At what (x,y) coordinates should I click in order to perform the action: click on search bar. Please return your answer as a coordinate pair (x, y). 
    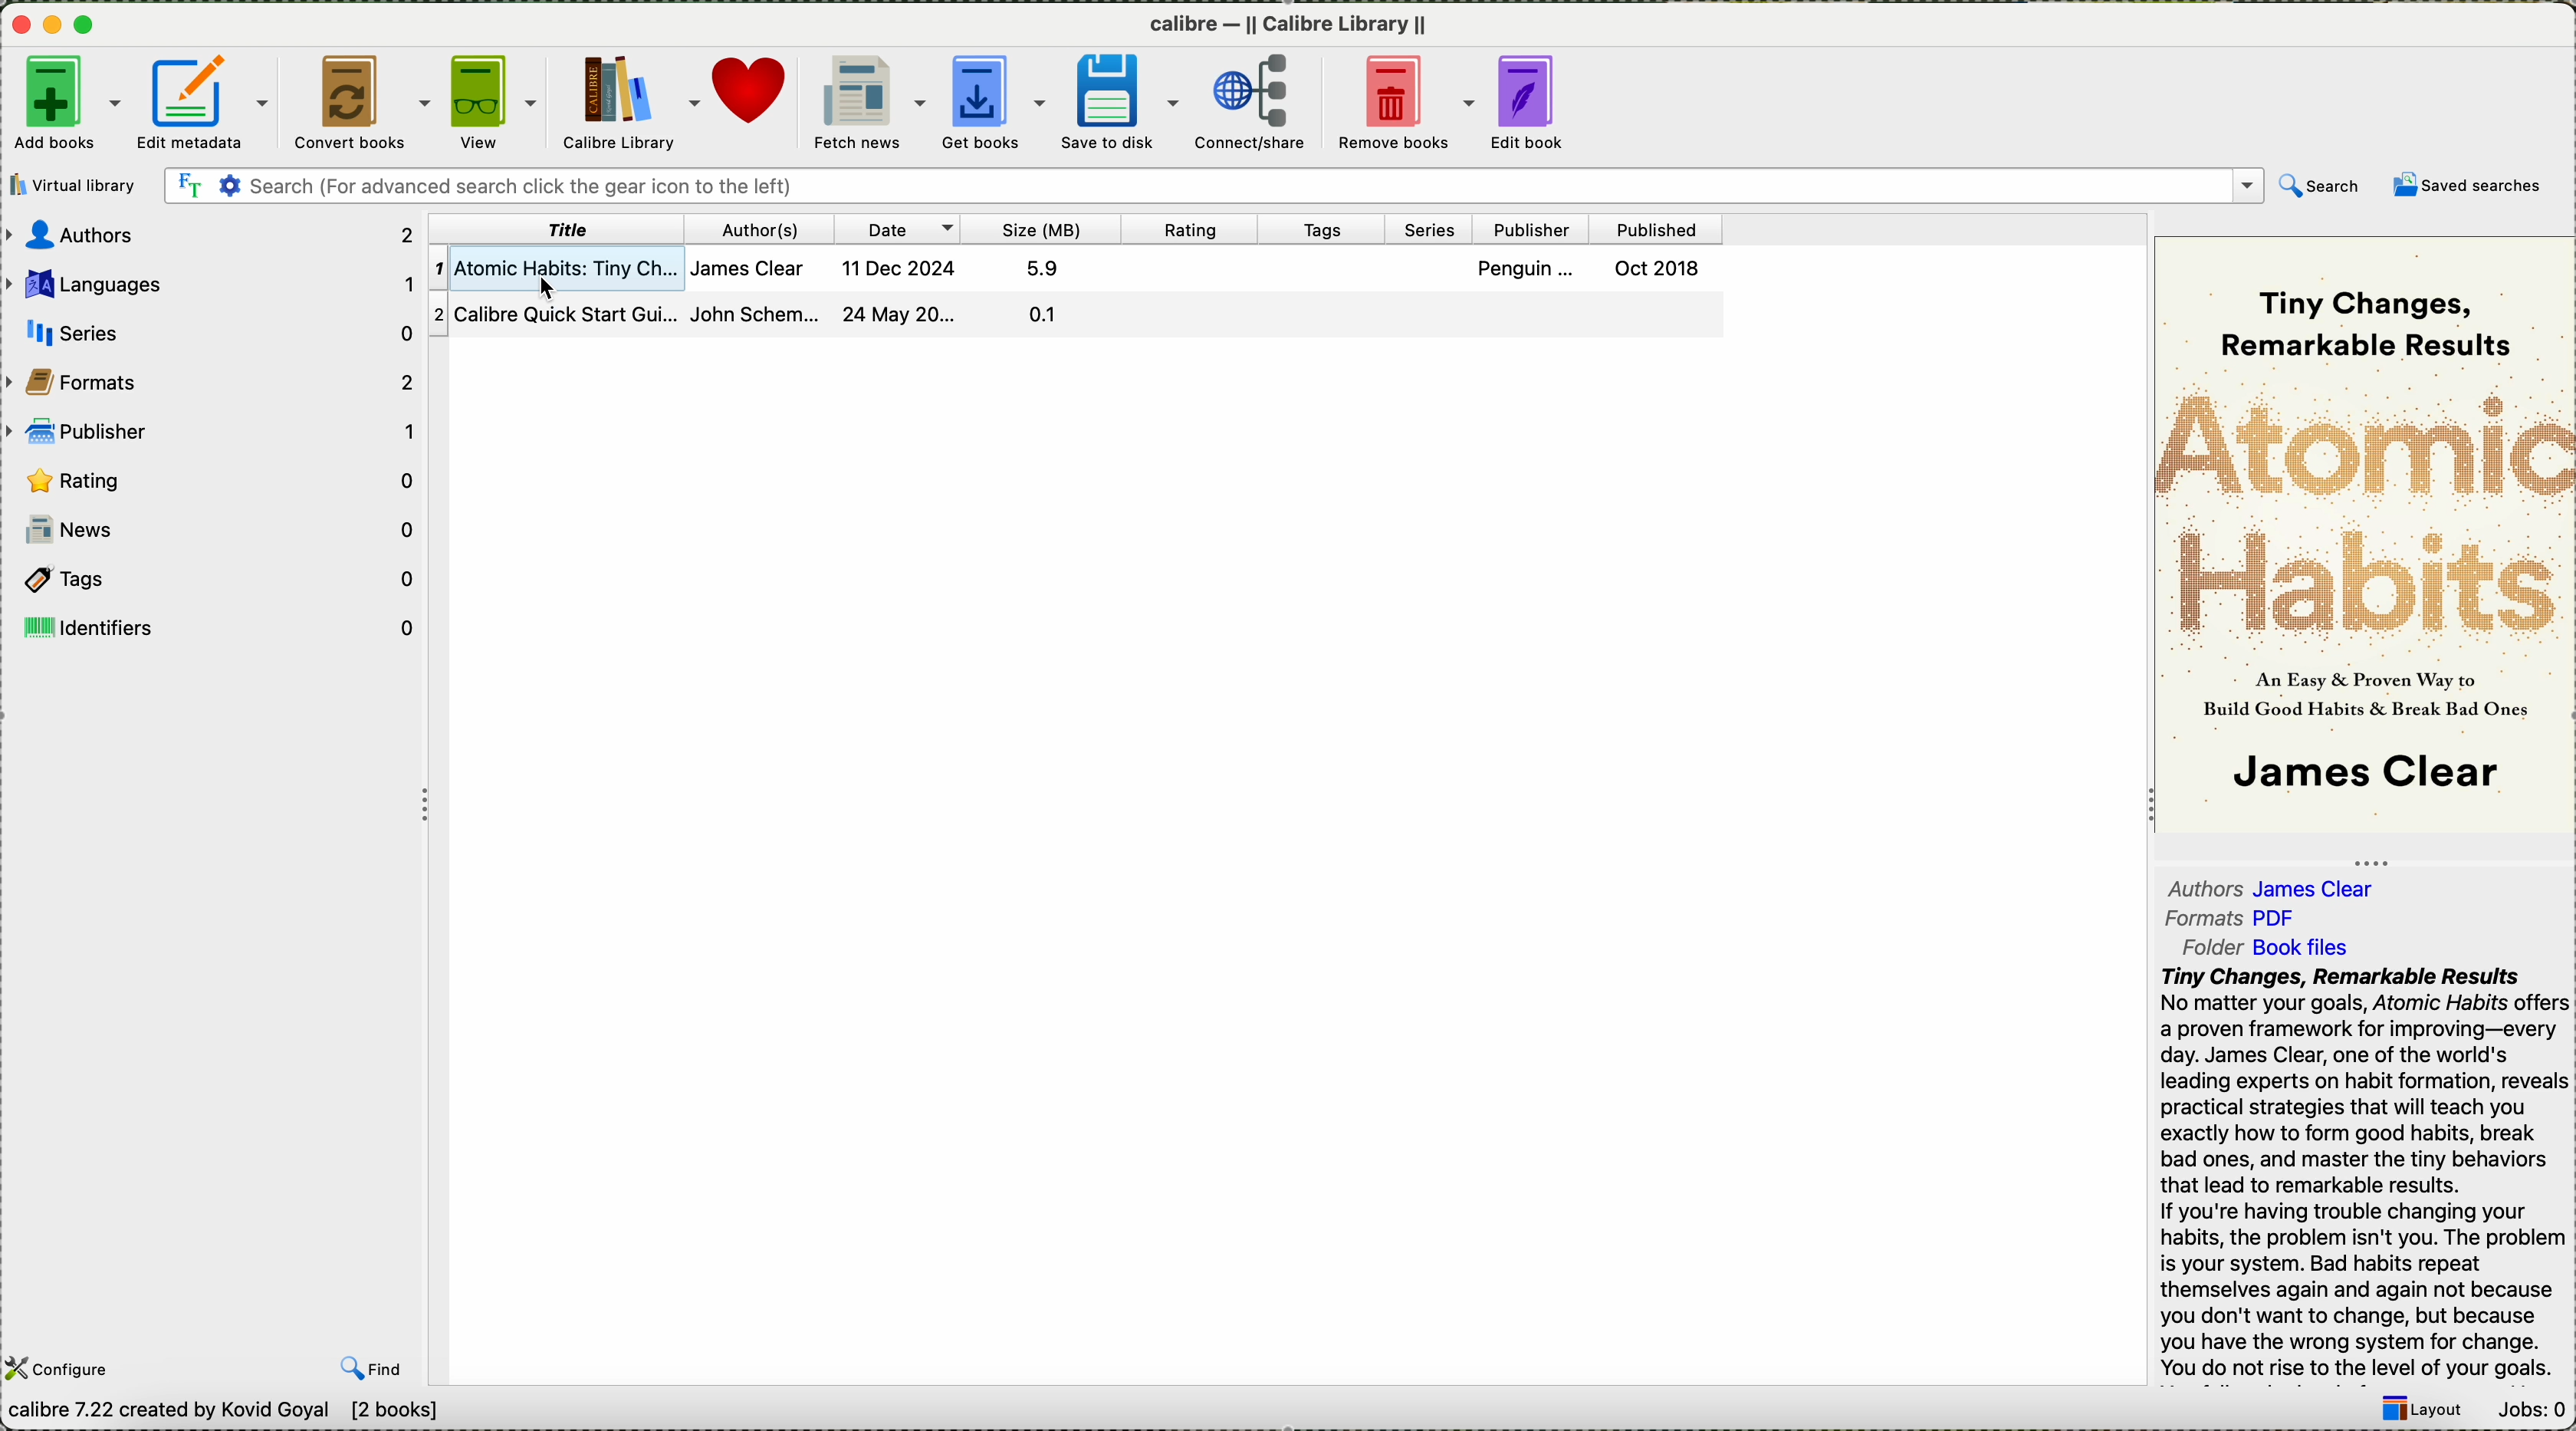
    Looking at the image, I should click on (1259, 187).